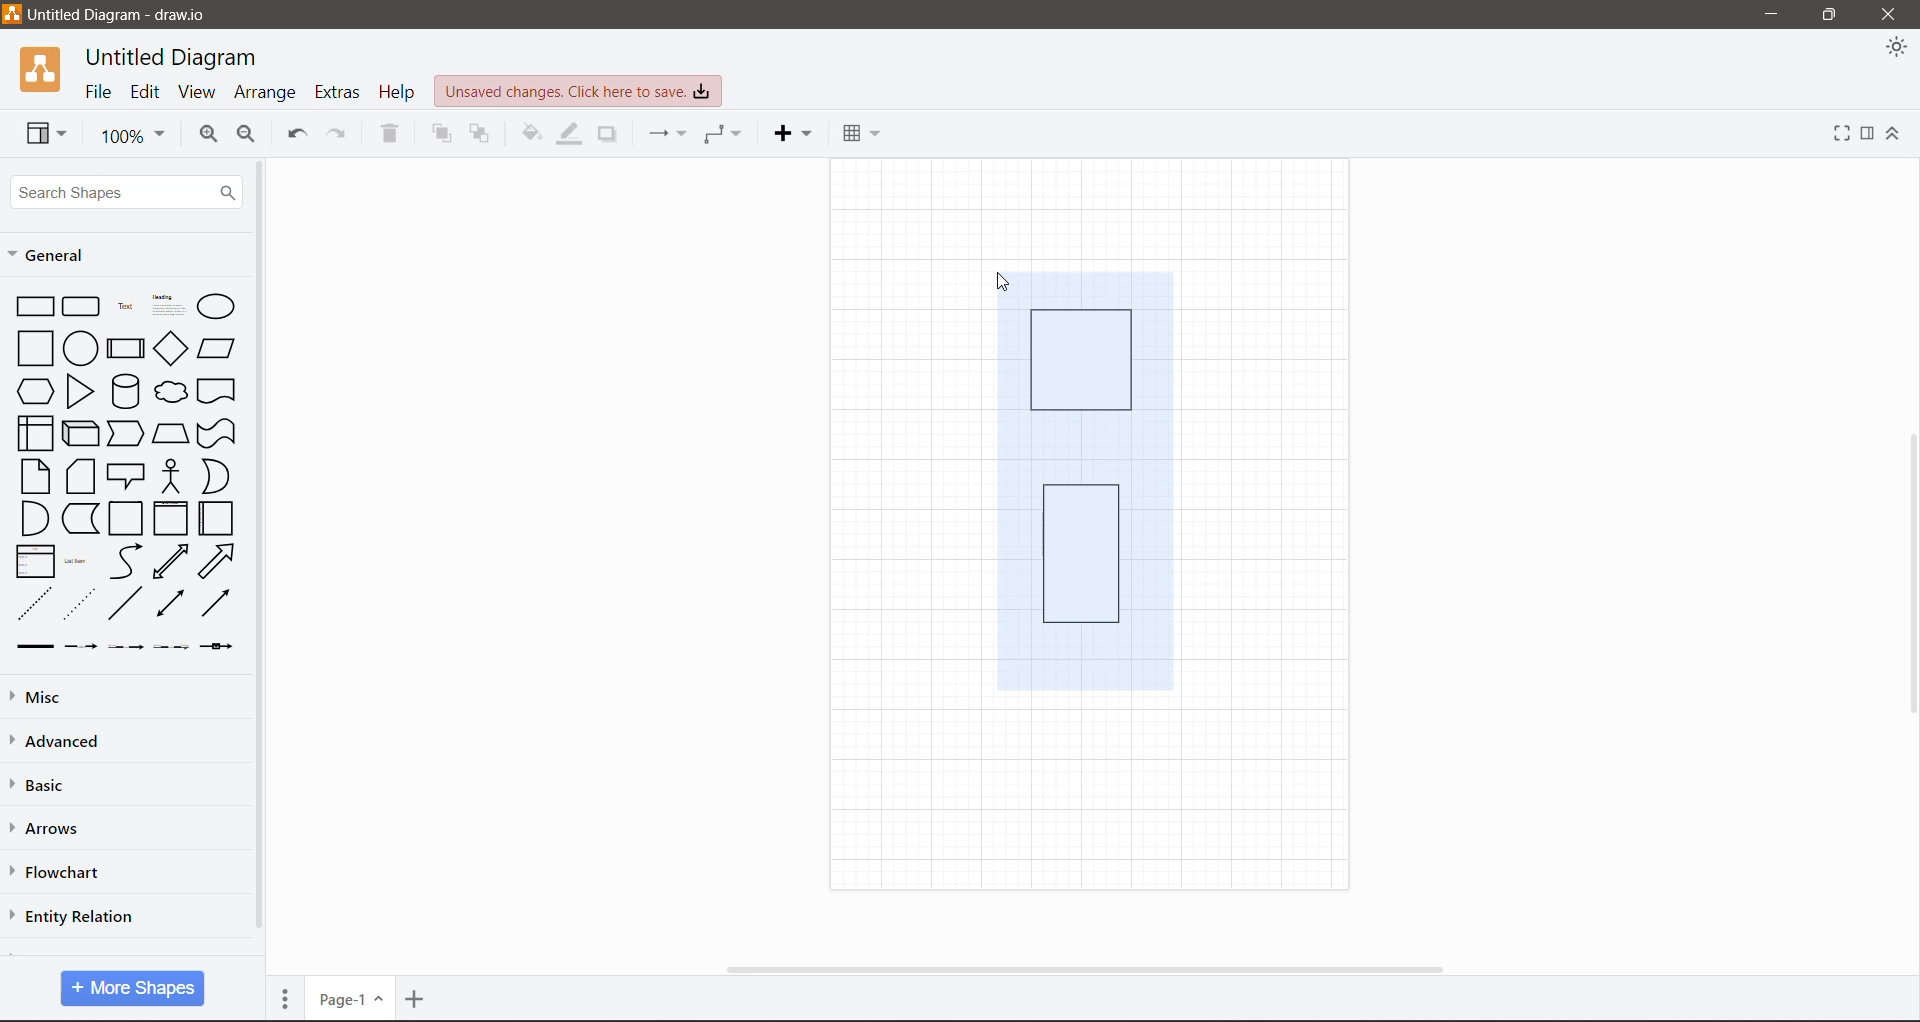  I want to click on Fullscreen, so click(1841, 133).